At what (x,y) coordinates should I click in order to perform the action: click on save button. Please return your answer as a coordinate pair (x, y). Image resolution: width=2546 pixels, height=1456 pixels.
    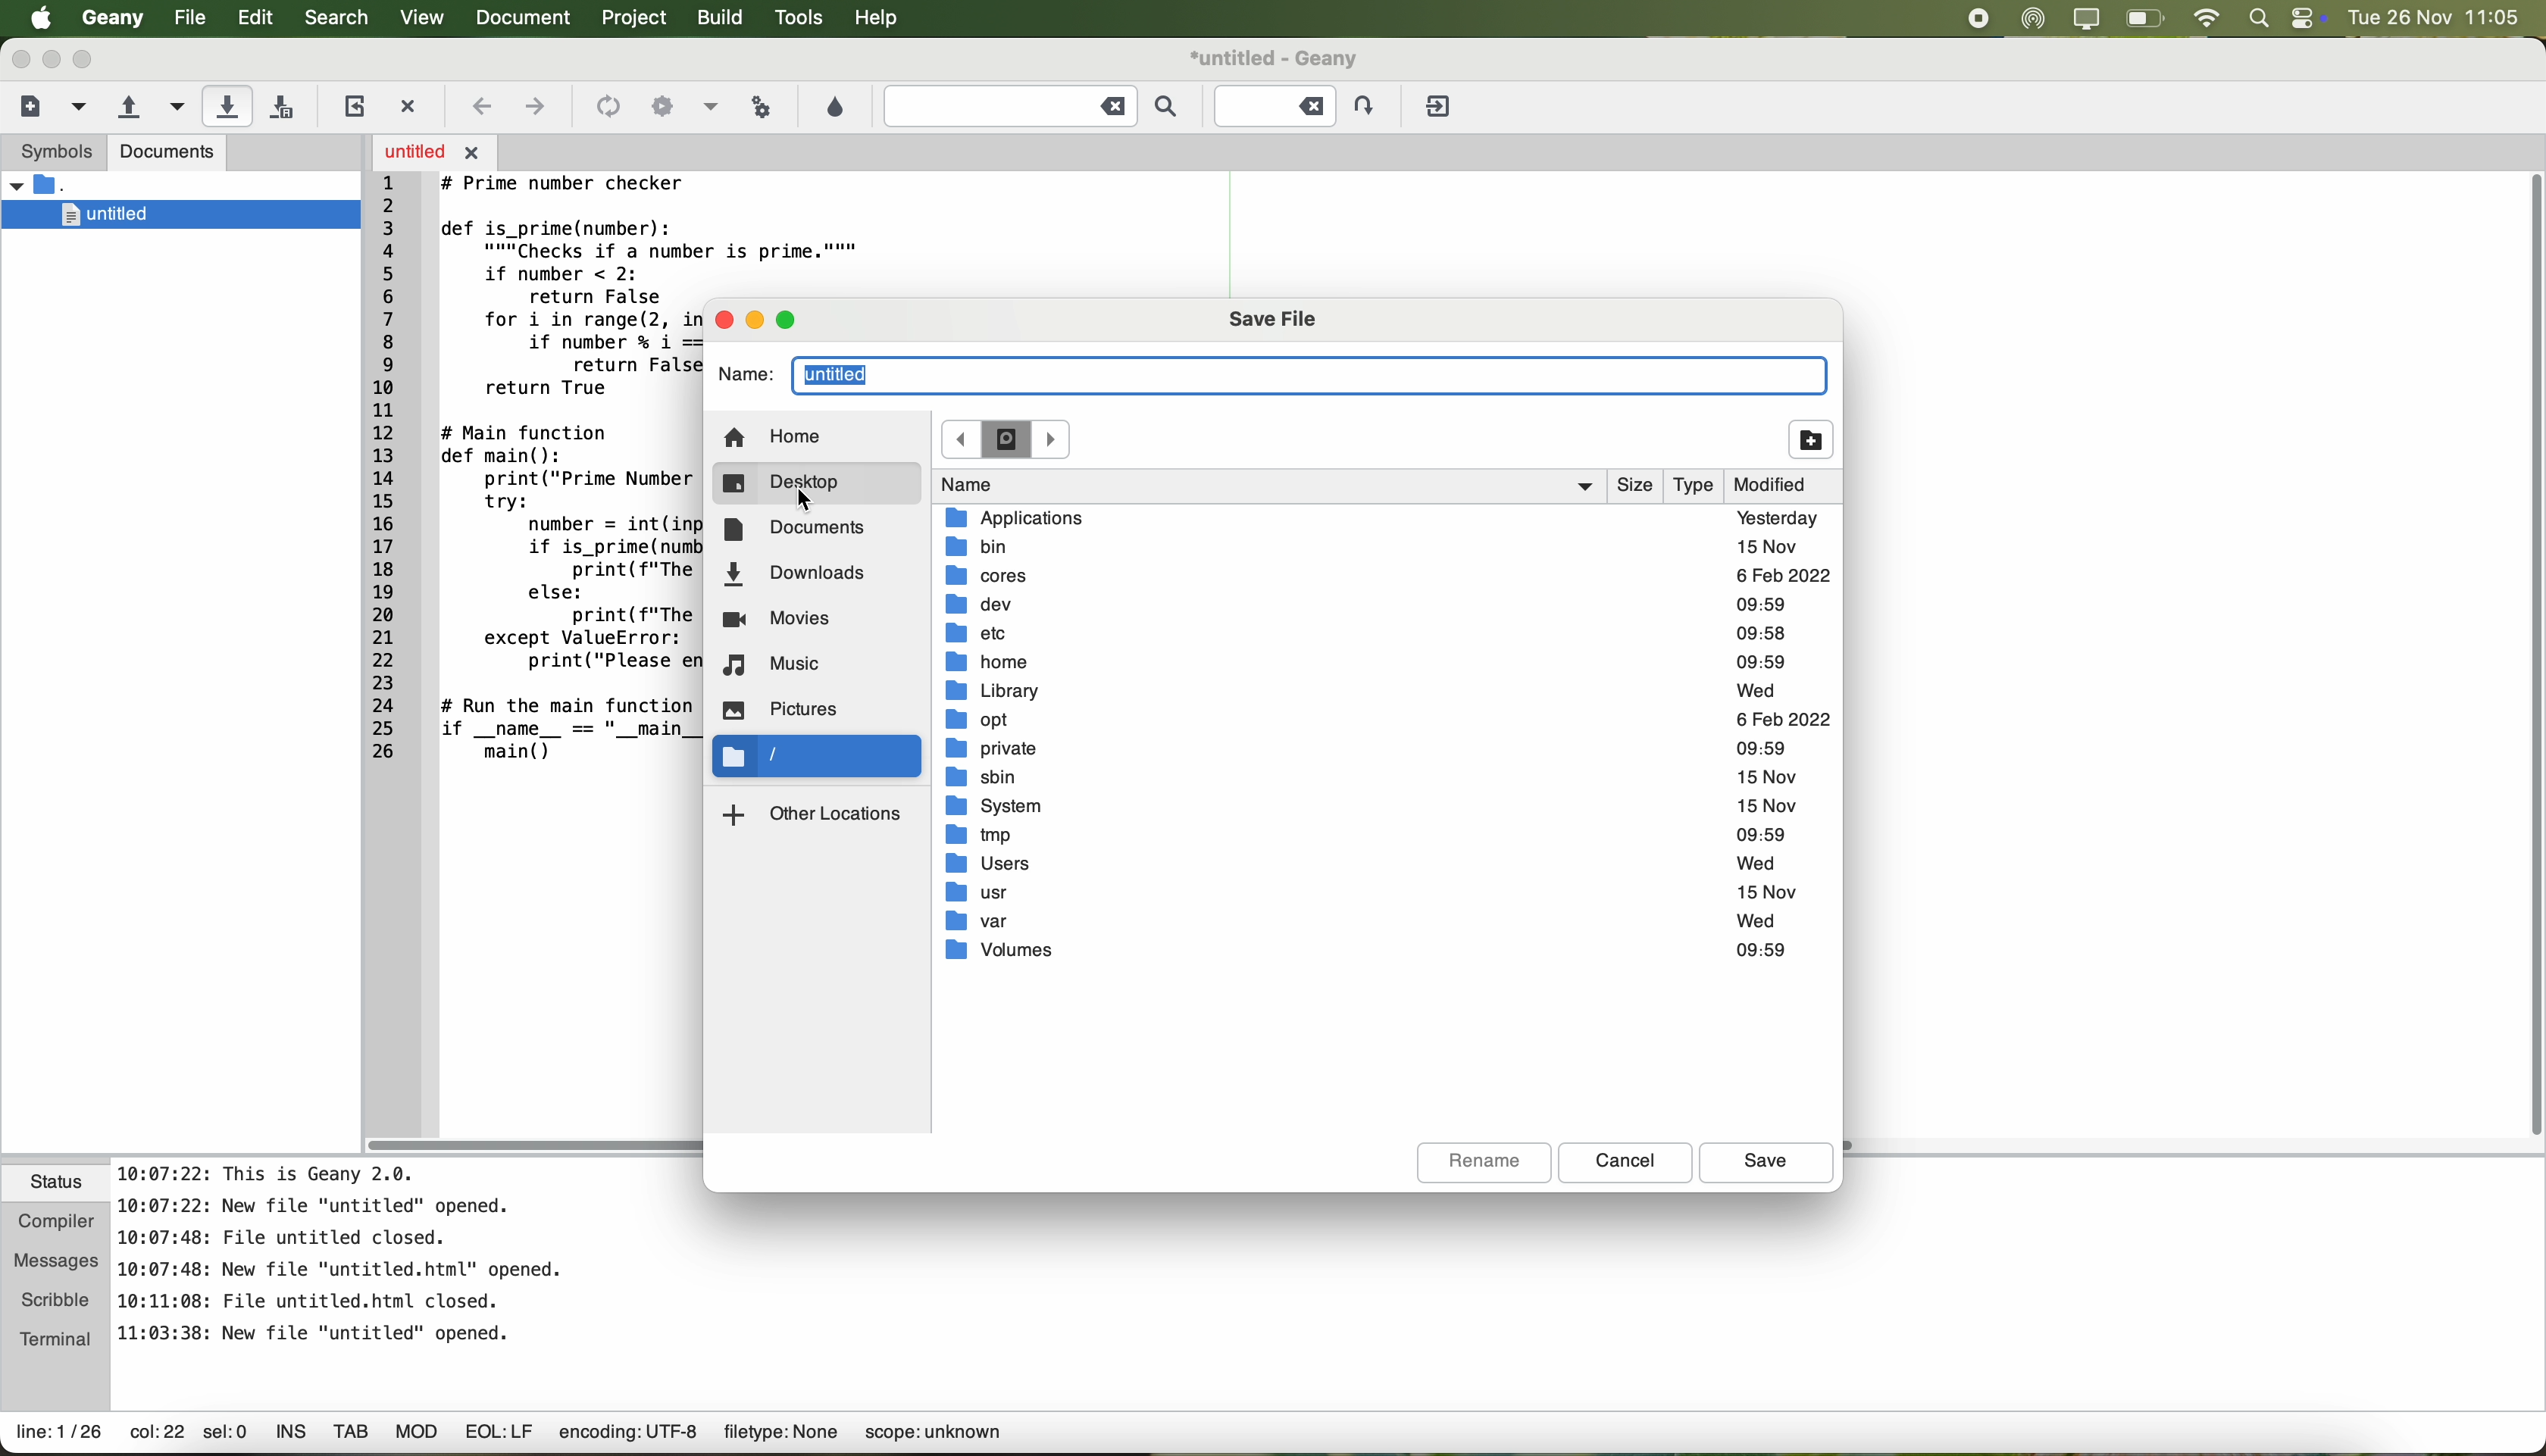
    Looking at the image, I should click on (1765, 1164).